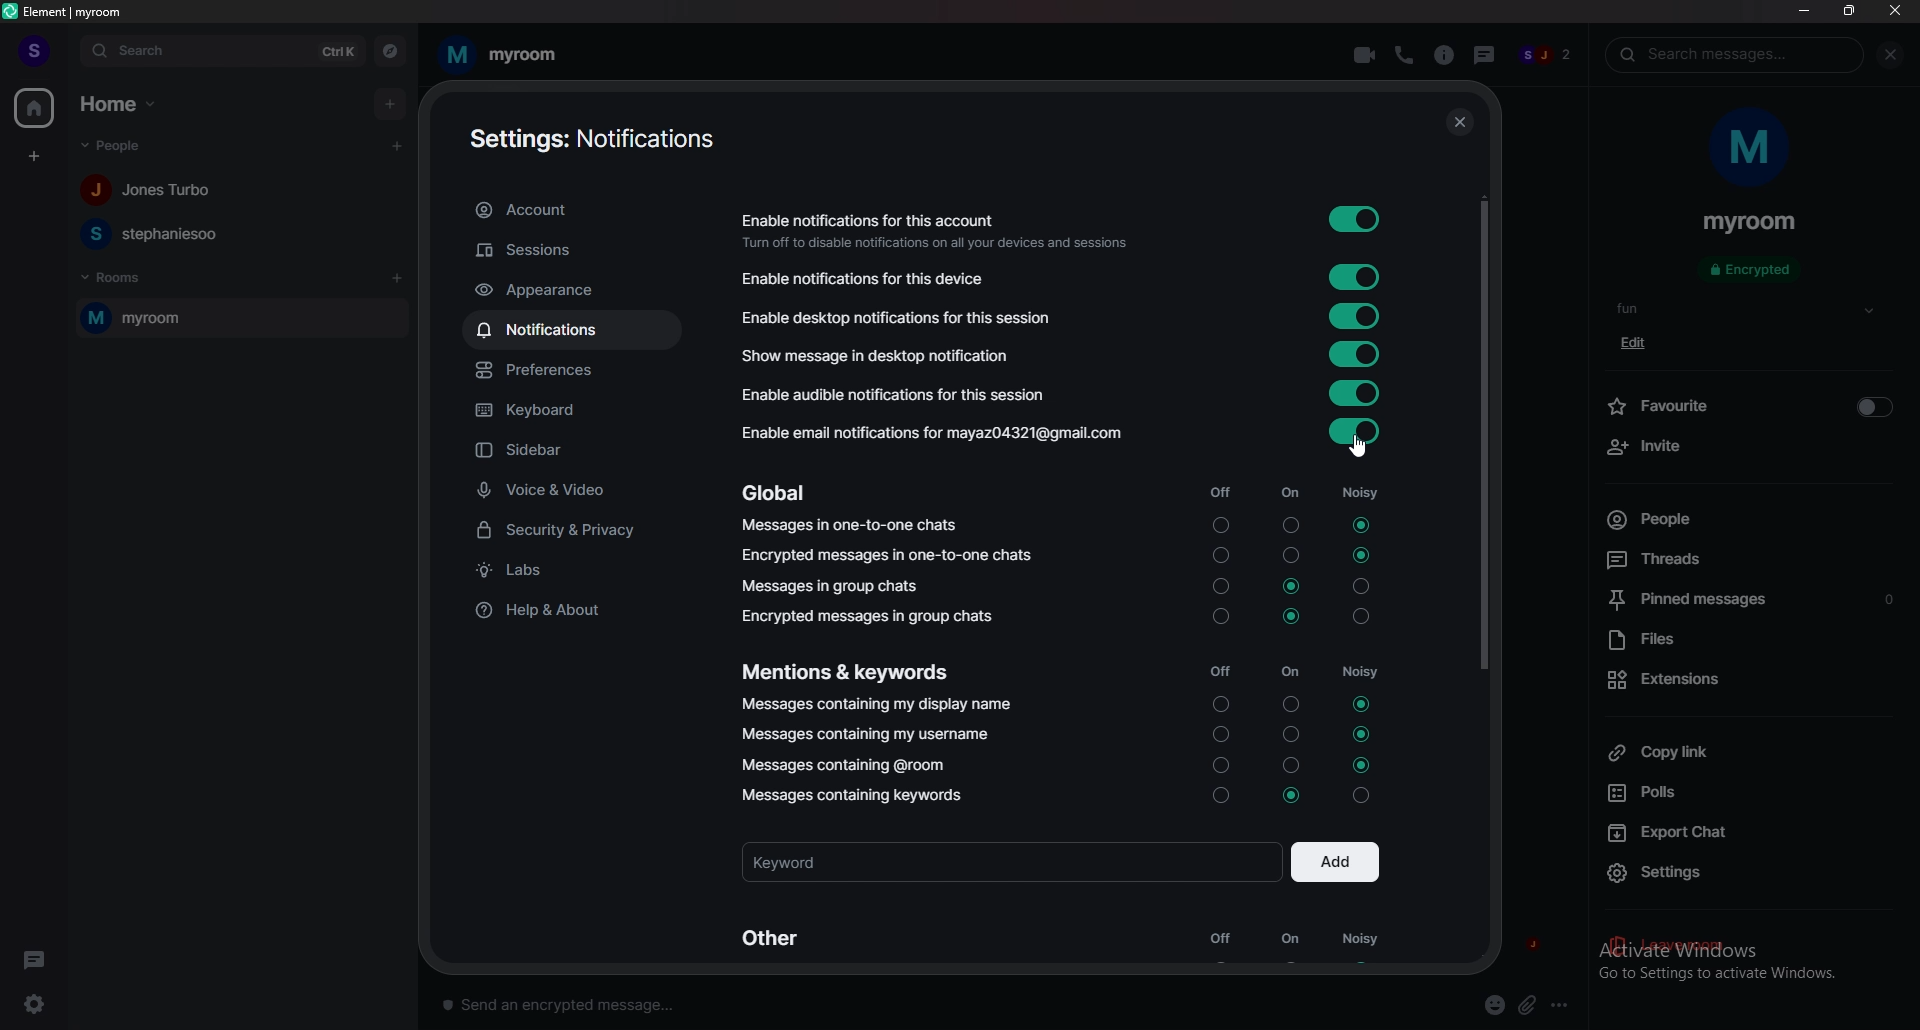 Image resolution: width=1920 pixels, height=1030 pixels. What do you see at coordinates (1443, 55) in the screenshot?
I see `info` at bounding box center [1443, 55].